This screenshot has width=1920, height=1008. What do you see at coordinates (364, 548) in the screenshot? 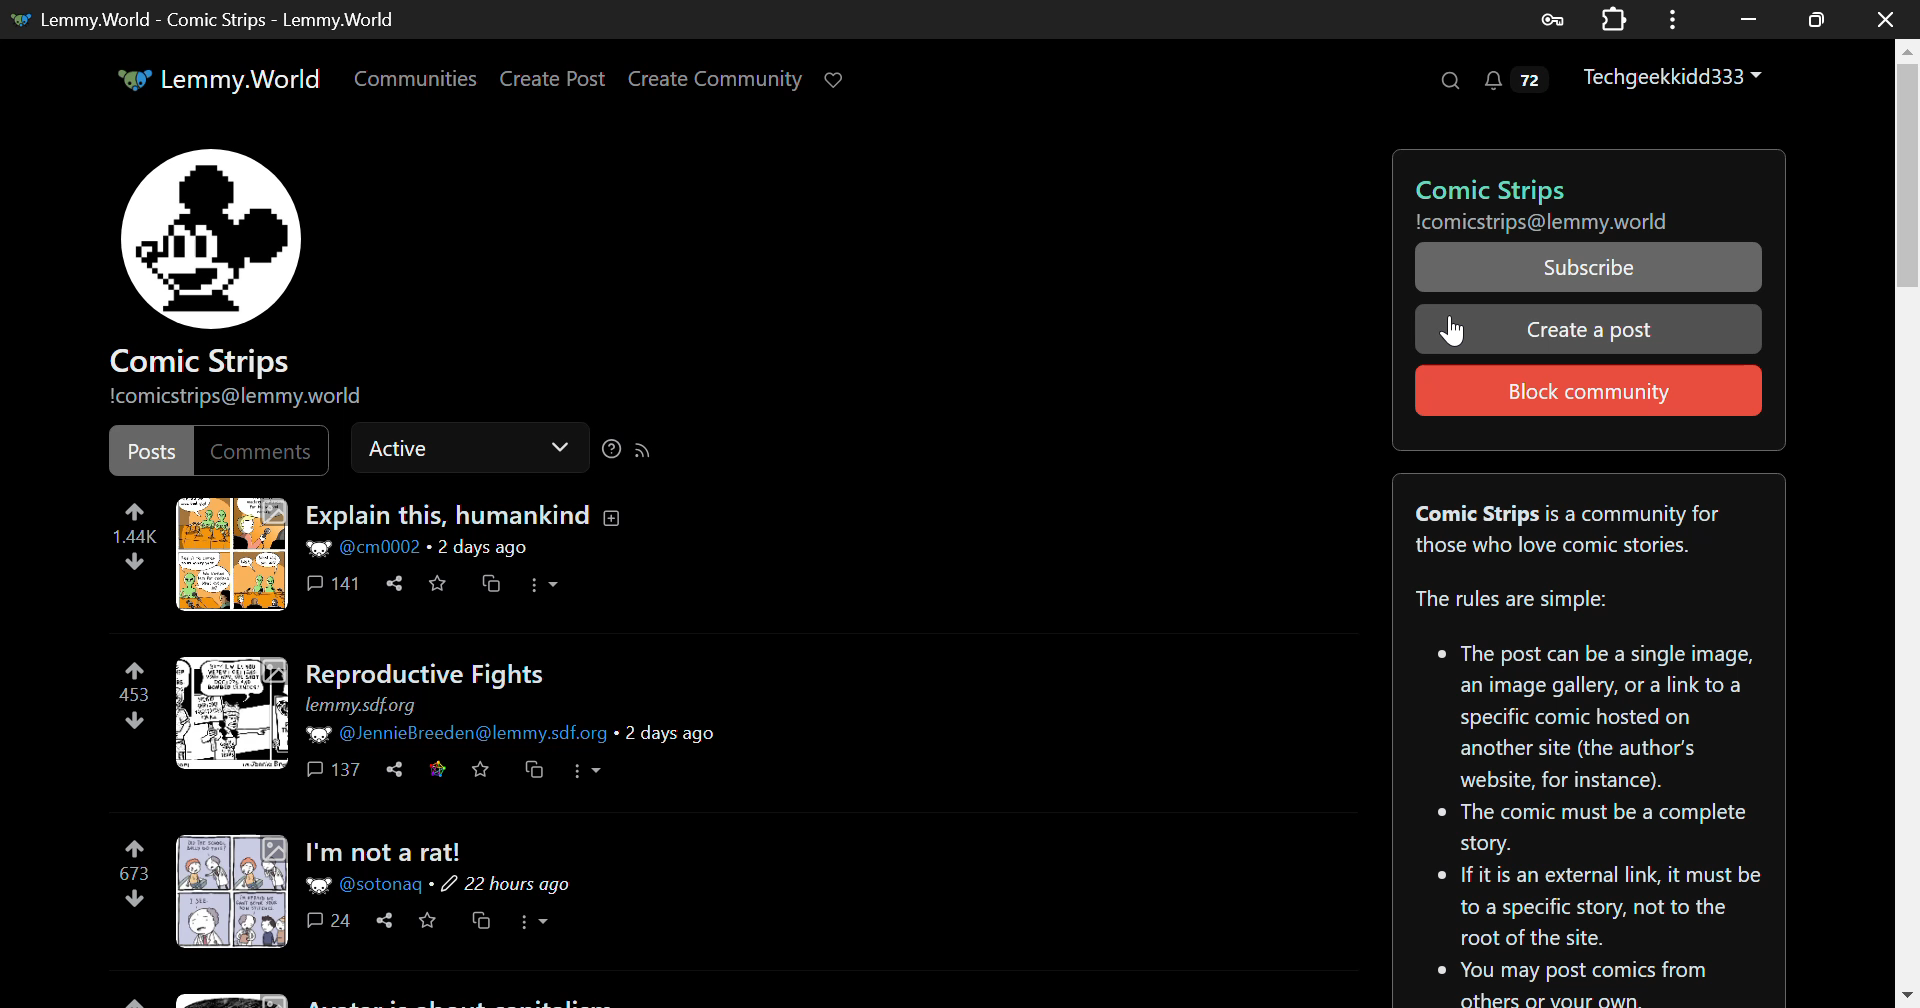
I see `@cm0002` at bounding box center [364, 548].